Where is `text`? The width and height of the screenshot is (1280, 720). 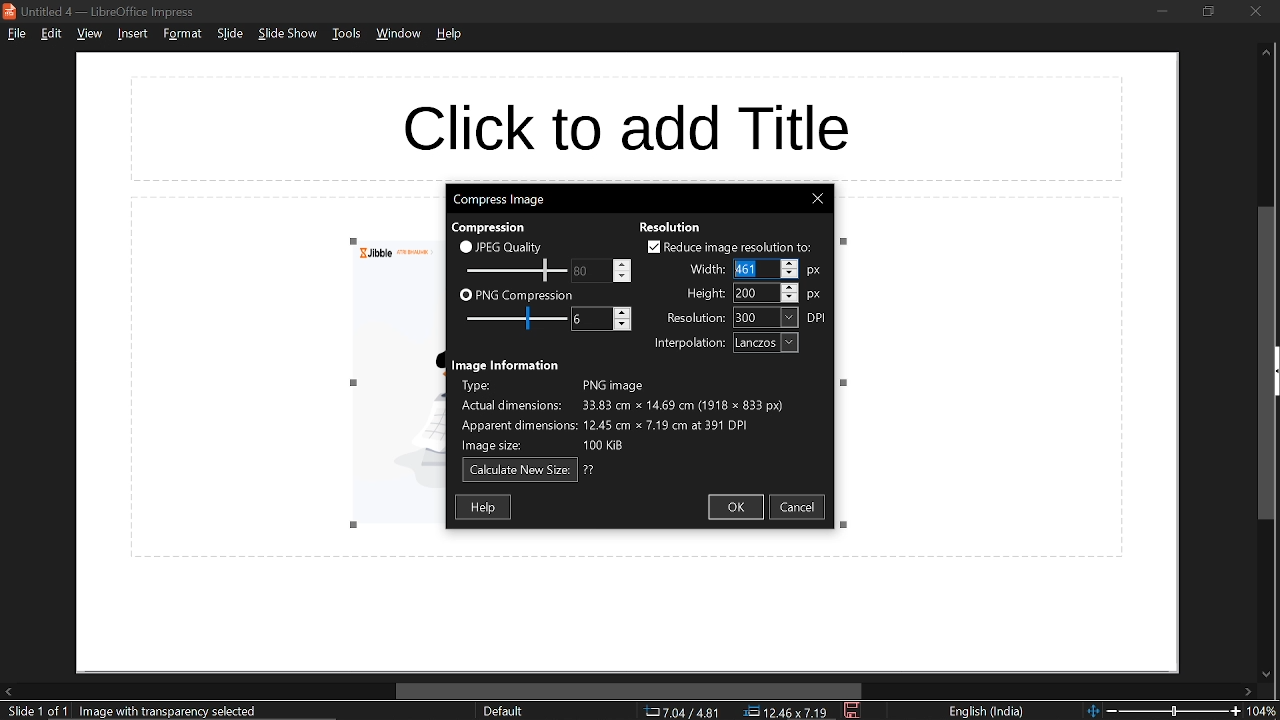
text is located at coordinates (506, 364).